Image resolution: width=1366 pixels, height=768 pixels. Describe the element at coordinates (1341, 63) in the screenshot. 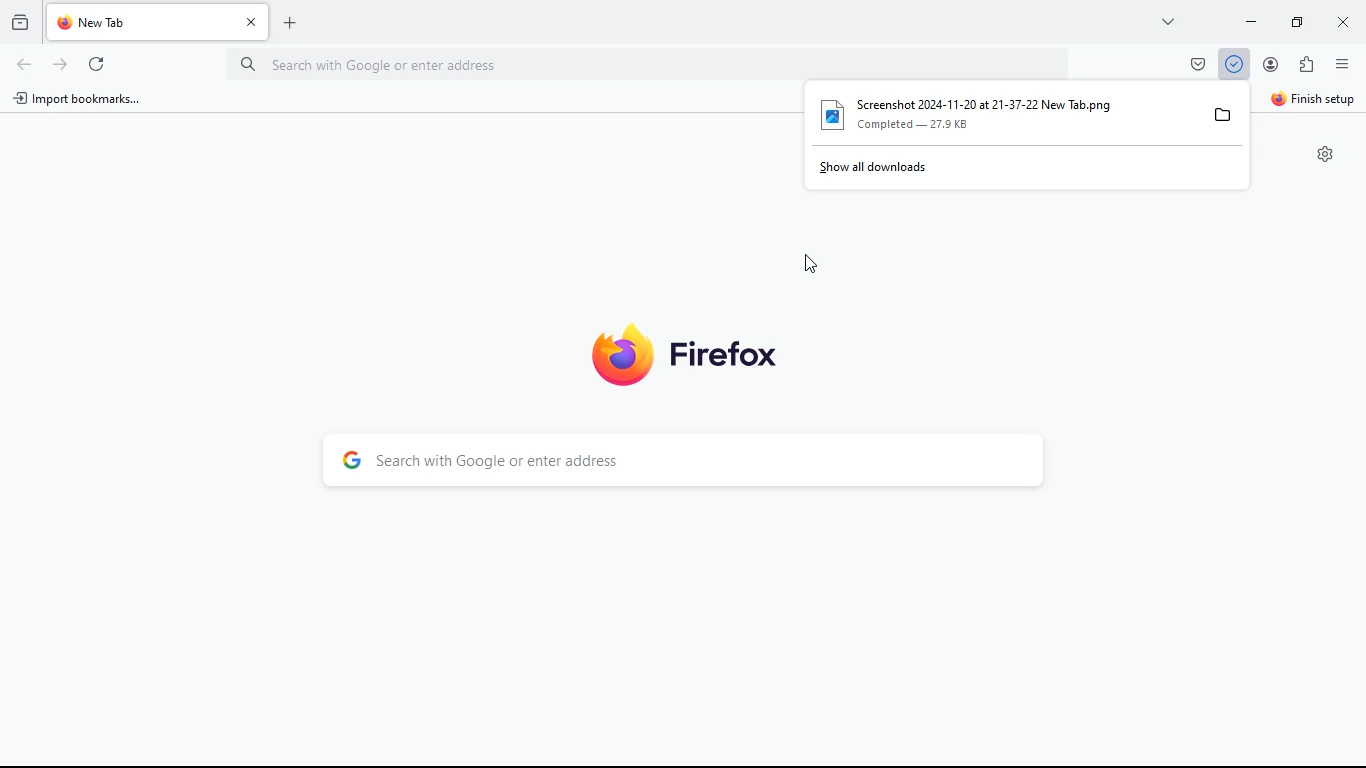

I see `menu` at that location.